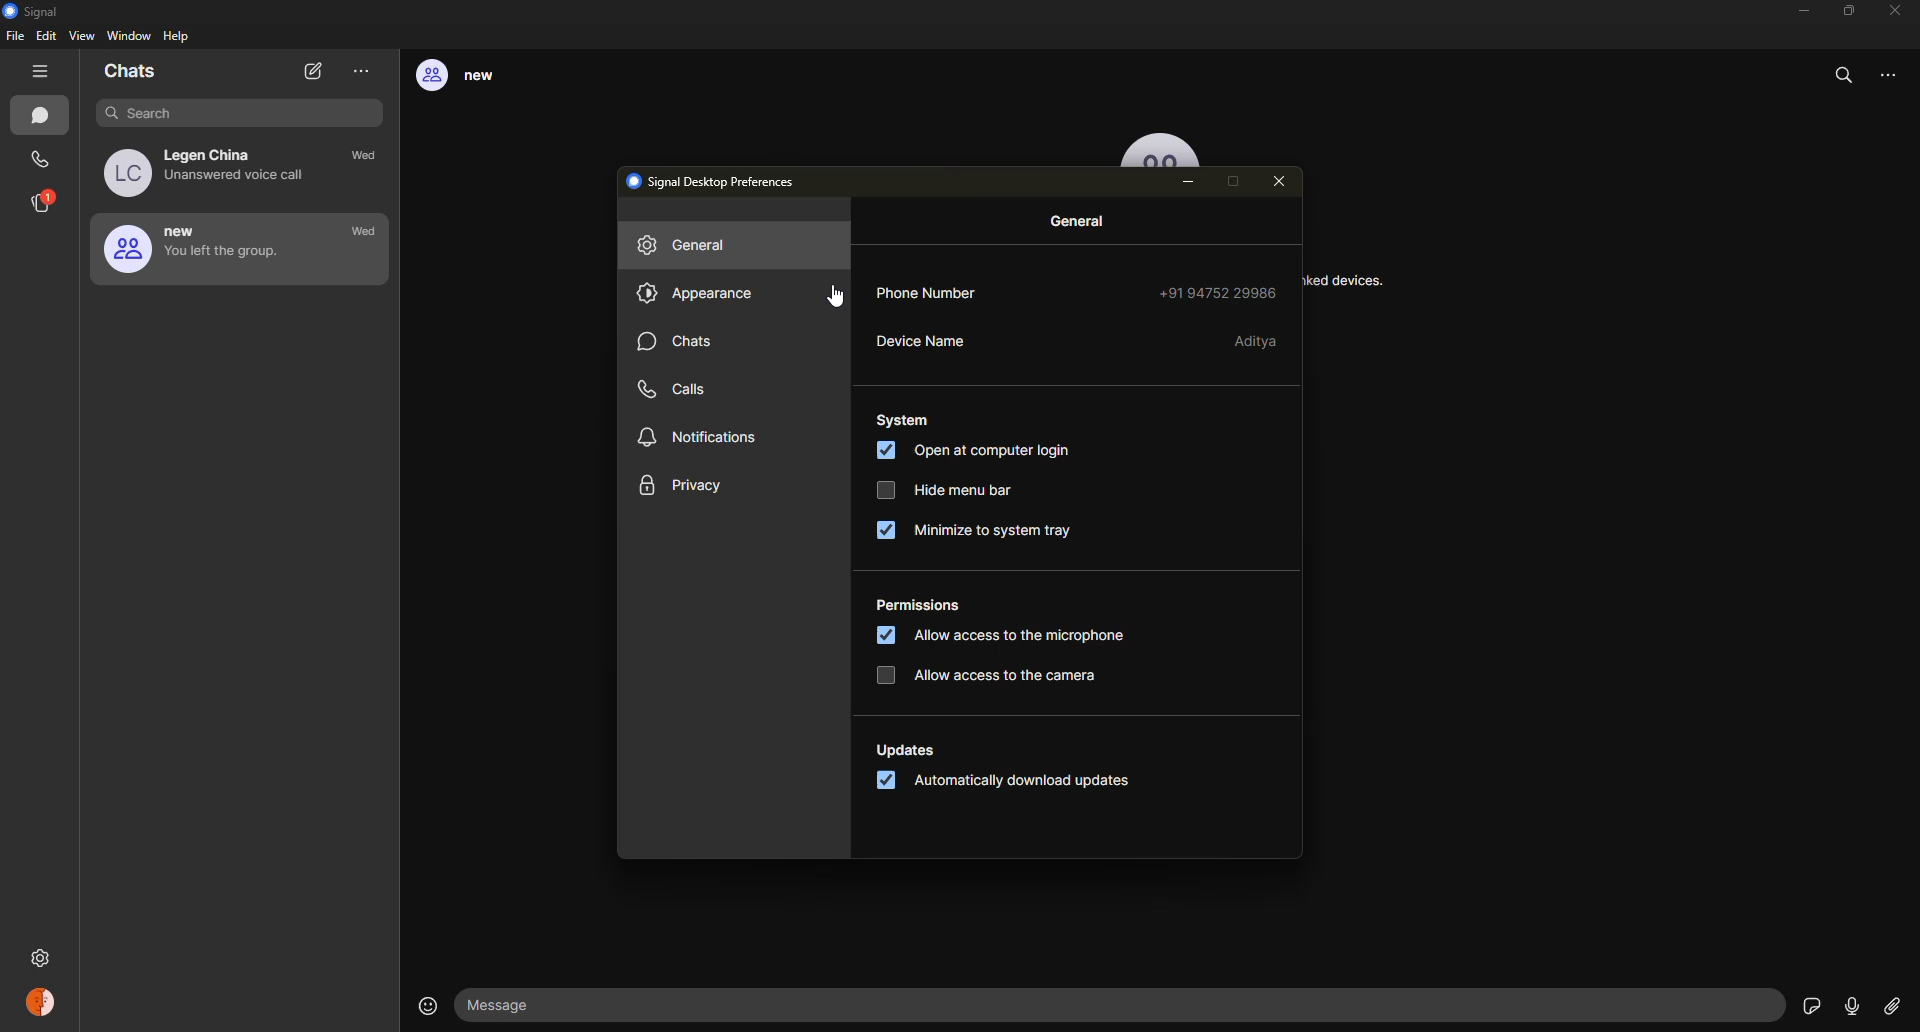 The width and height of the screenshot is (1920, 1032). What do you see at coordinates (1891, 1007) in the screenshot?
I see `attach` at bounding box center [1891, 1007].